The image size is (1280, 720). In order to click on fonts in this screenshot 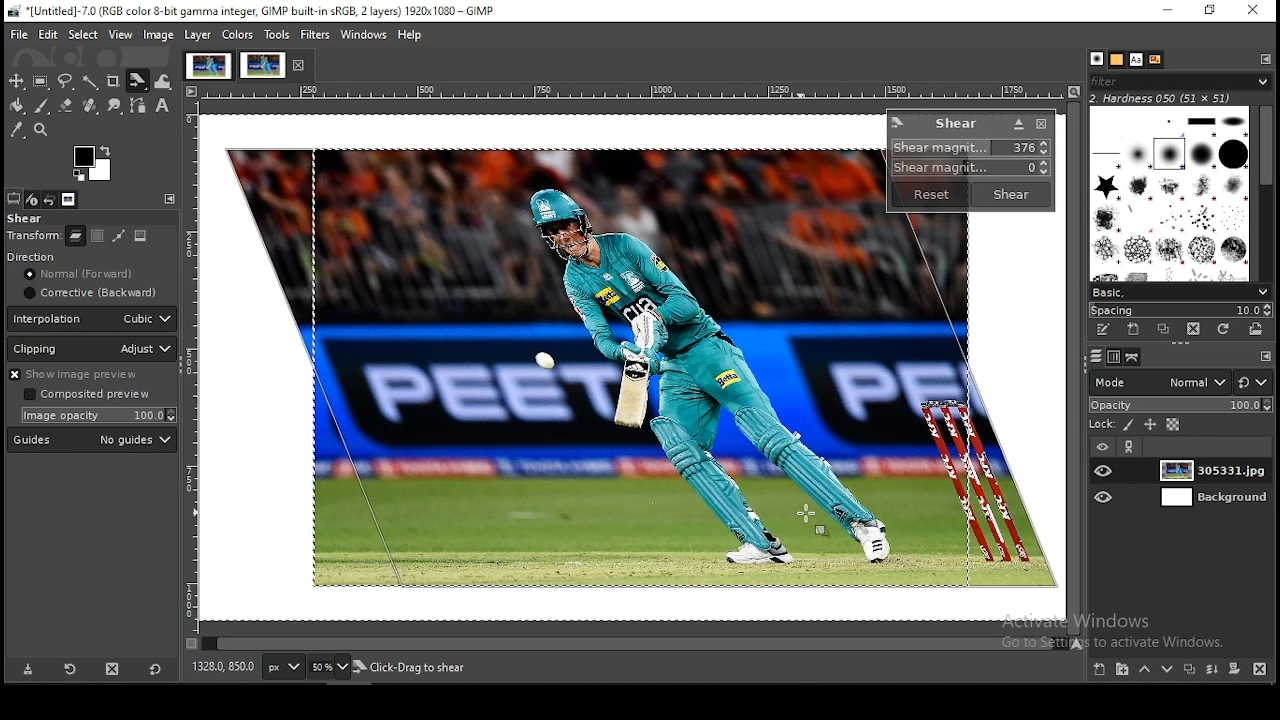, I will do `click(1136, 60)`.